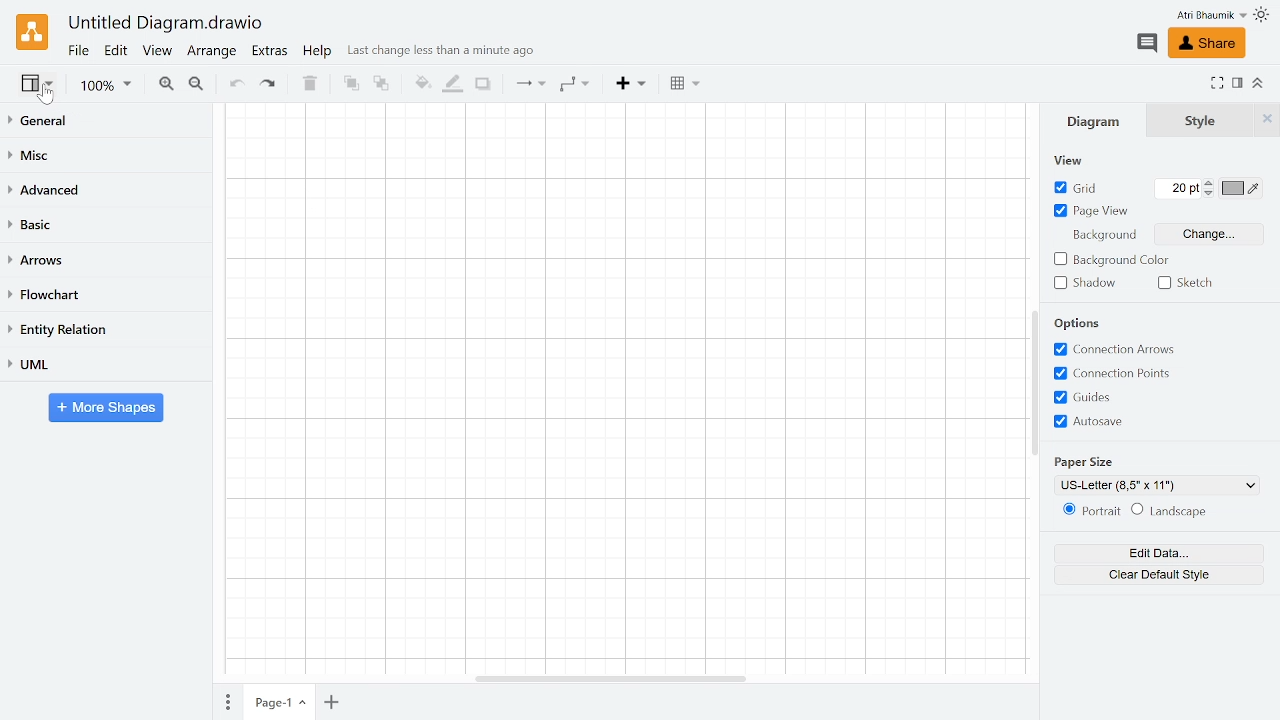 This screenshot has width=1280, height=720. Describe the element at coordinates (574, 85) in the screenshot. I see `Waypoints` at that location.